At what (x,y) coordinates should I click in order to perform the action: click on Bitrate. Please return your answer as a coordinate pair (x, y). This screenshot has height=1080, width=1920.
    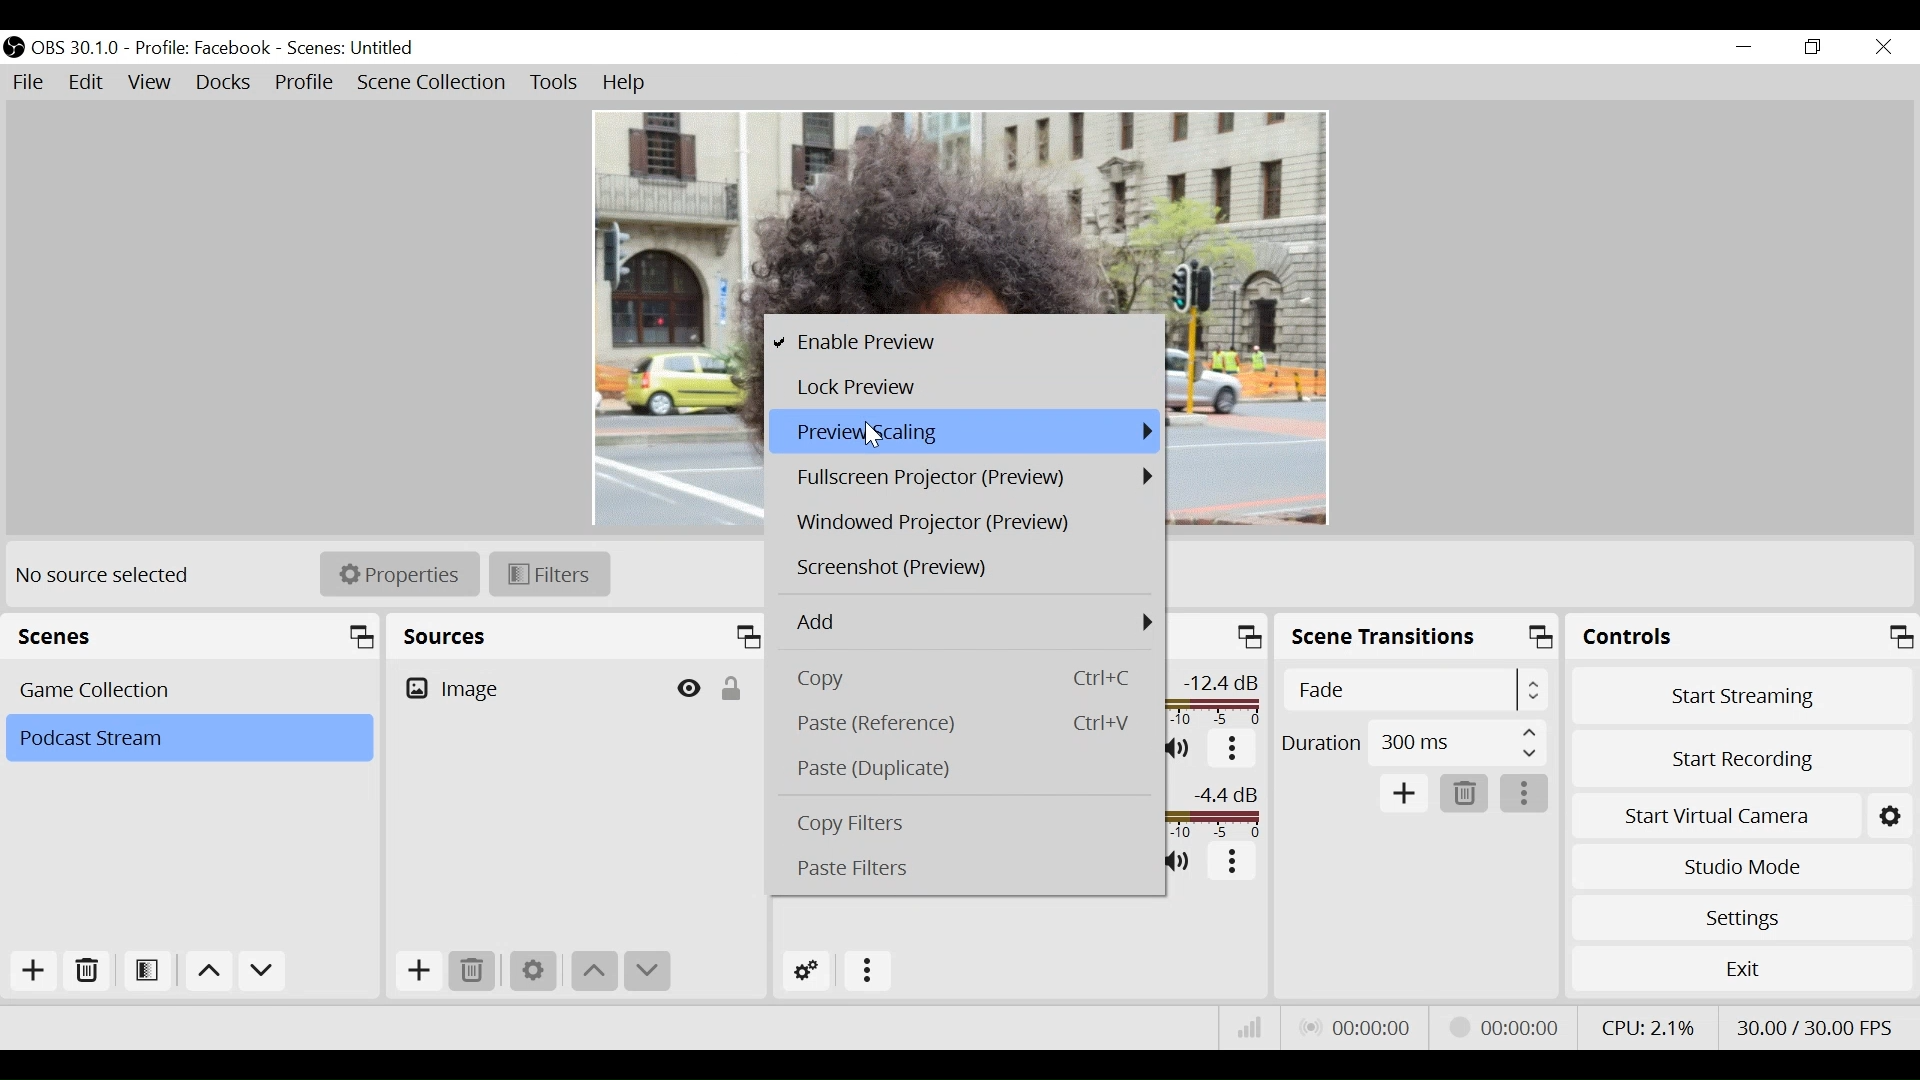
    Looking at the image, I should click on (1251, 1027).